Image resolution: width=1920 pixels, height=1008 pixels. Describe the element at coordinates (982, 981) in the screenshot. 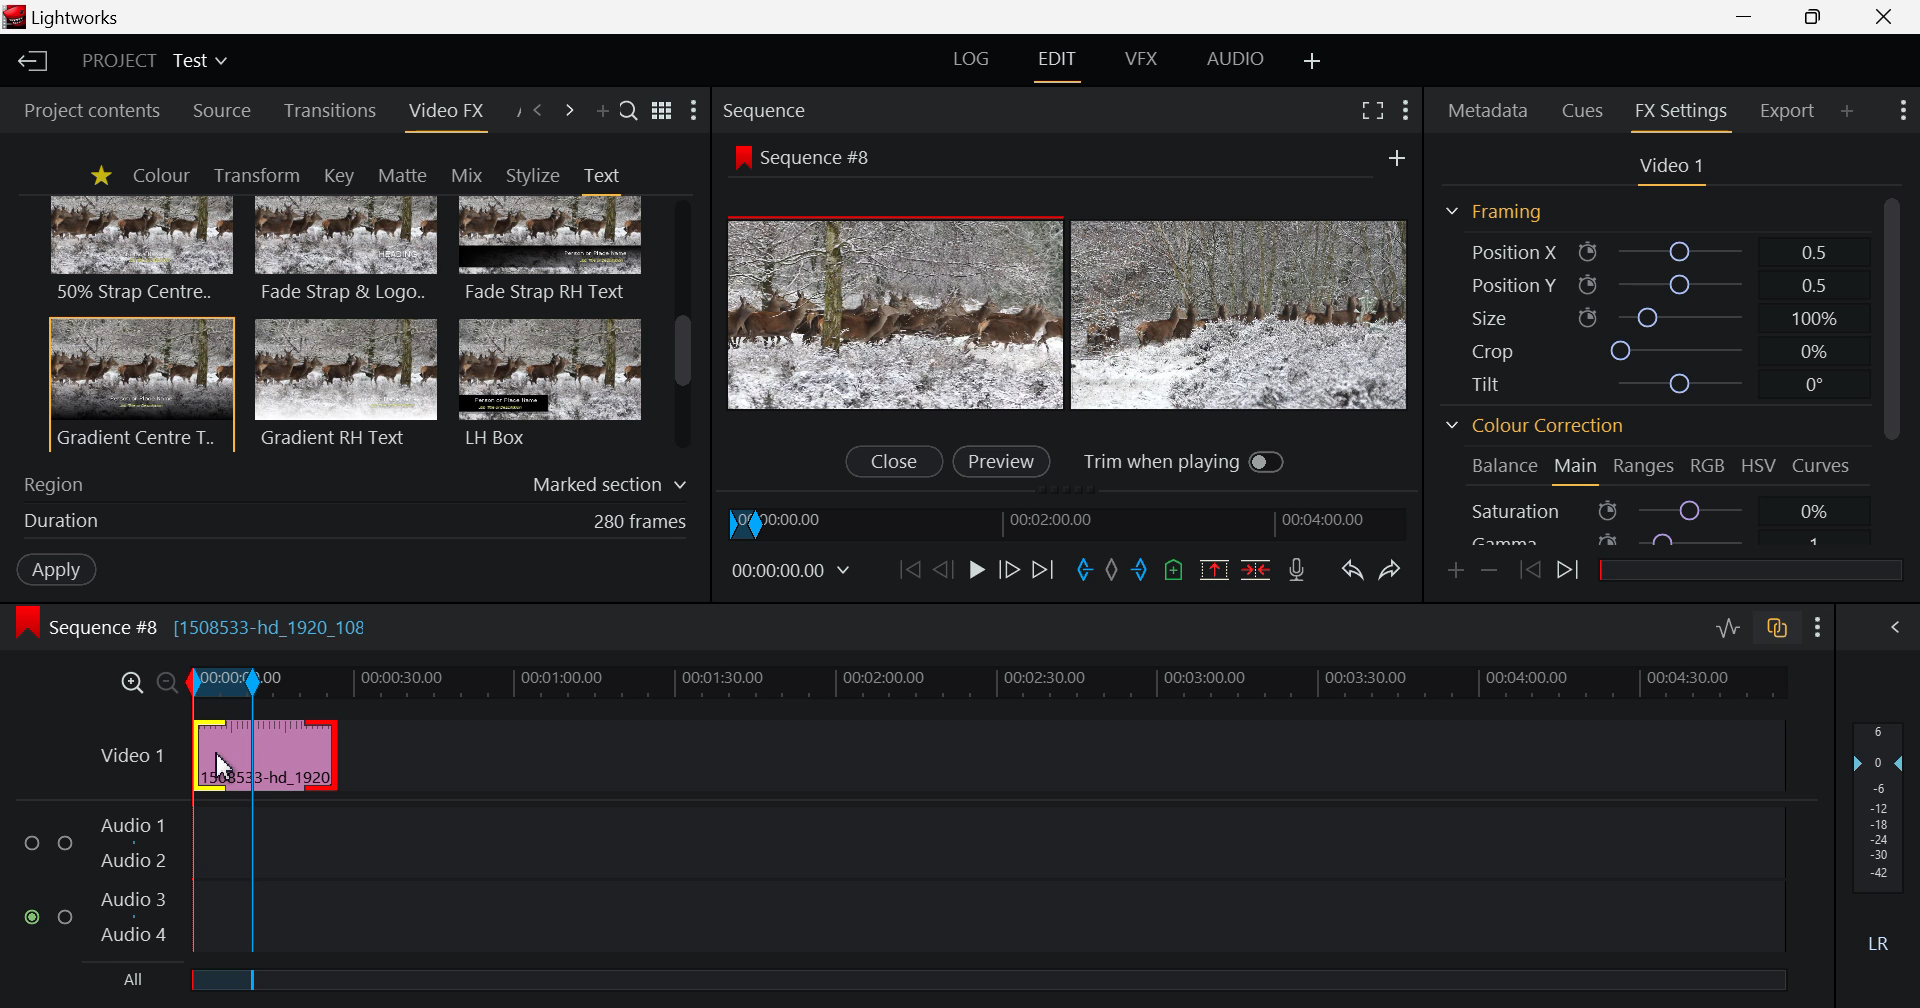

I see `All field` at that location.